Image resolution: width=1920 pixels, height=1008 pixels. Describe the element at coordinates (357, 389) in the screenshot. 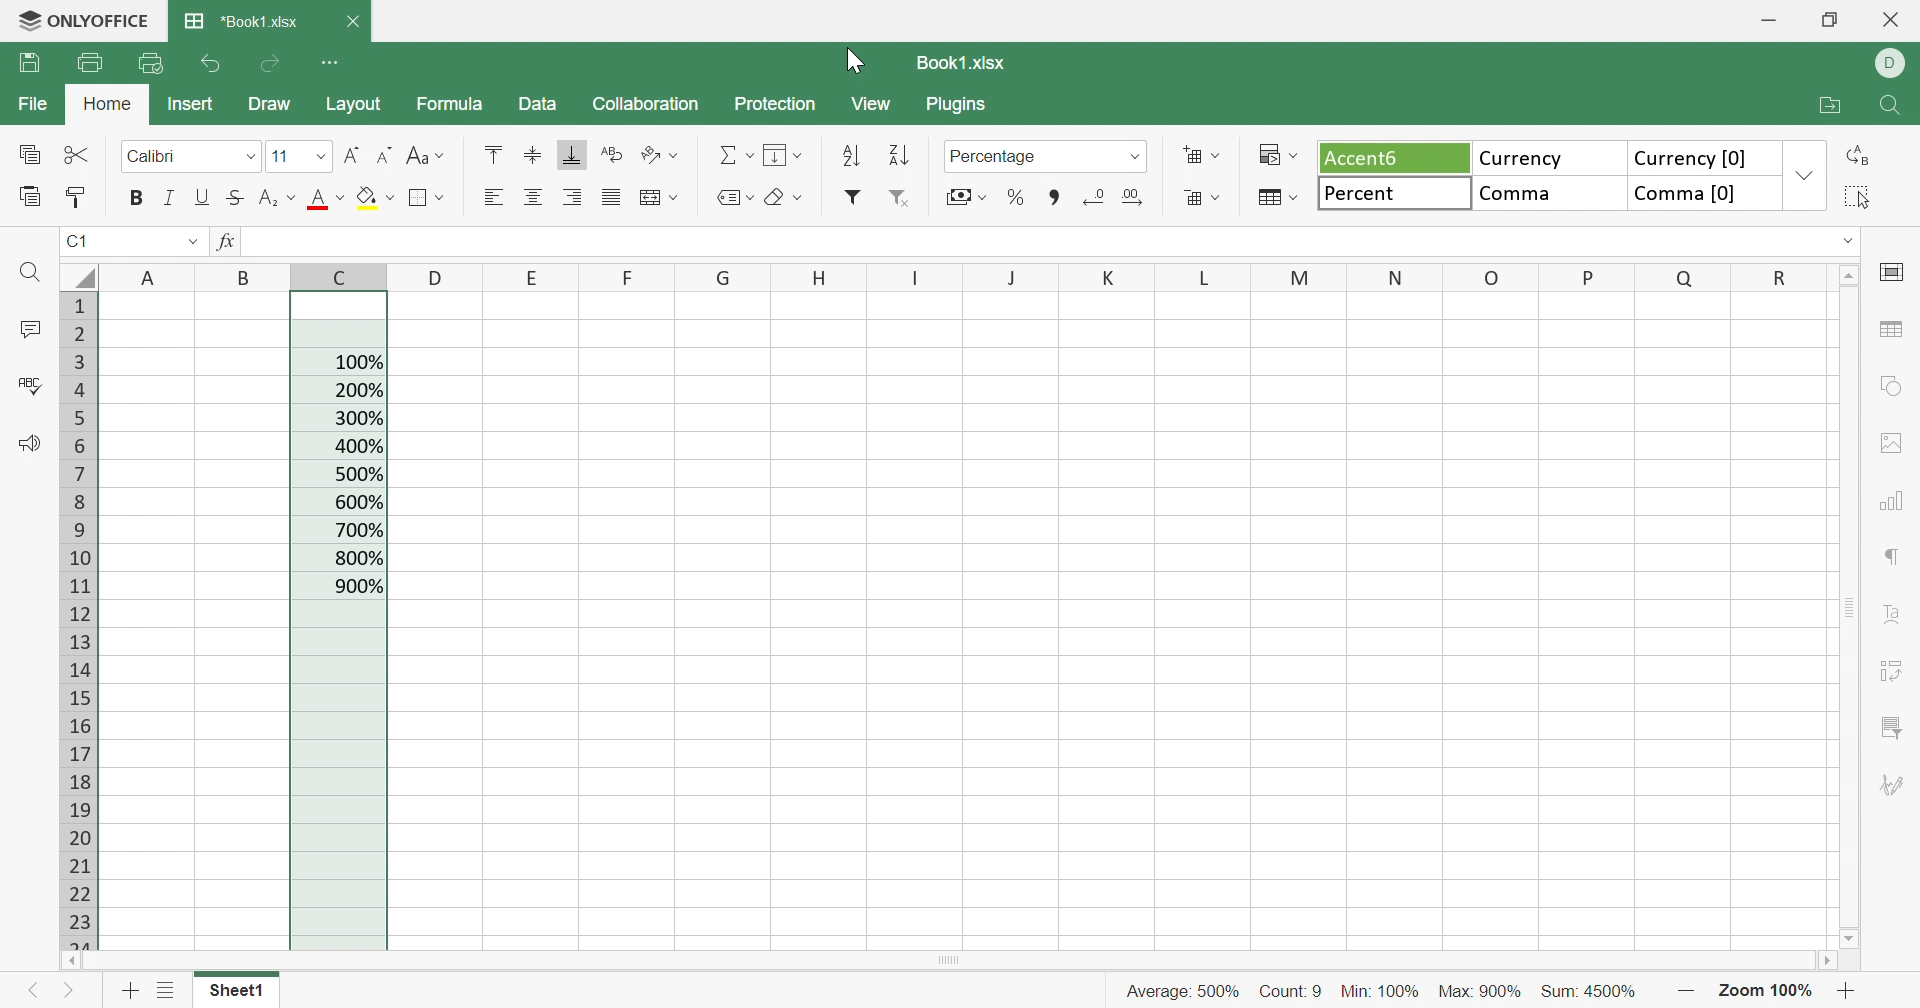

I see `200%` at that location.